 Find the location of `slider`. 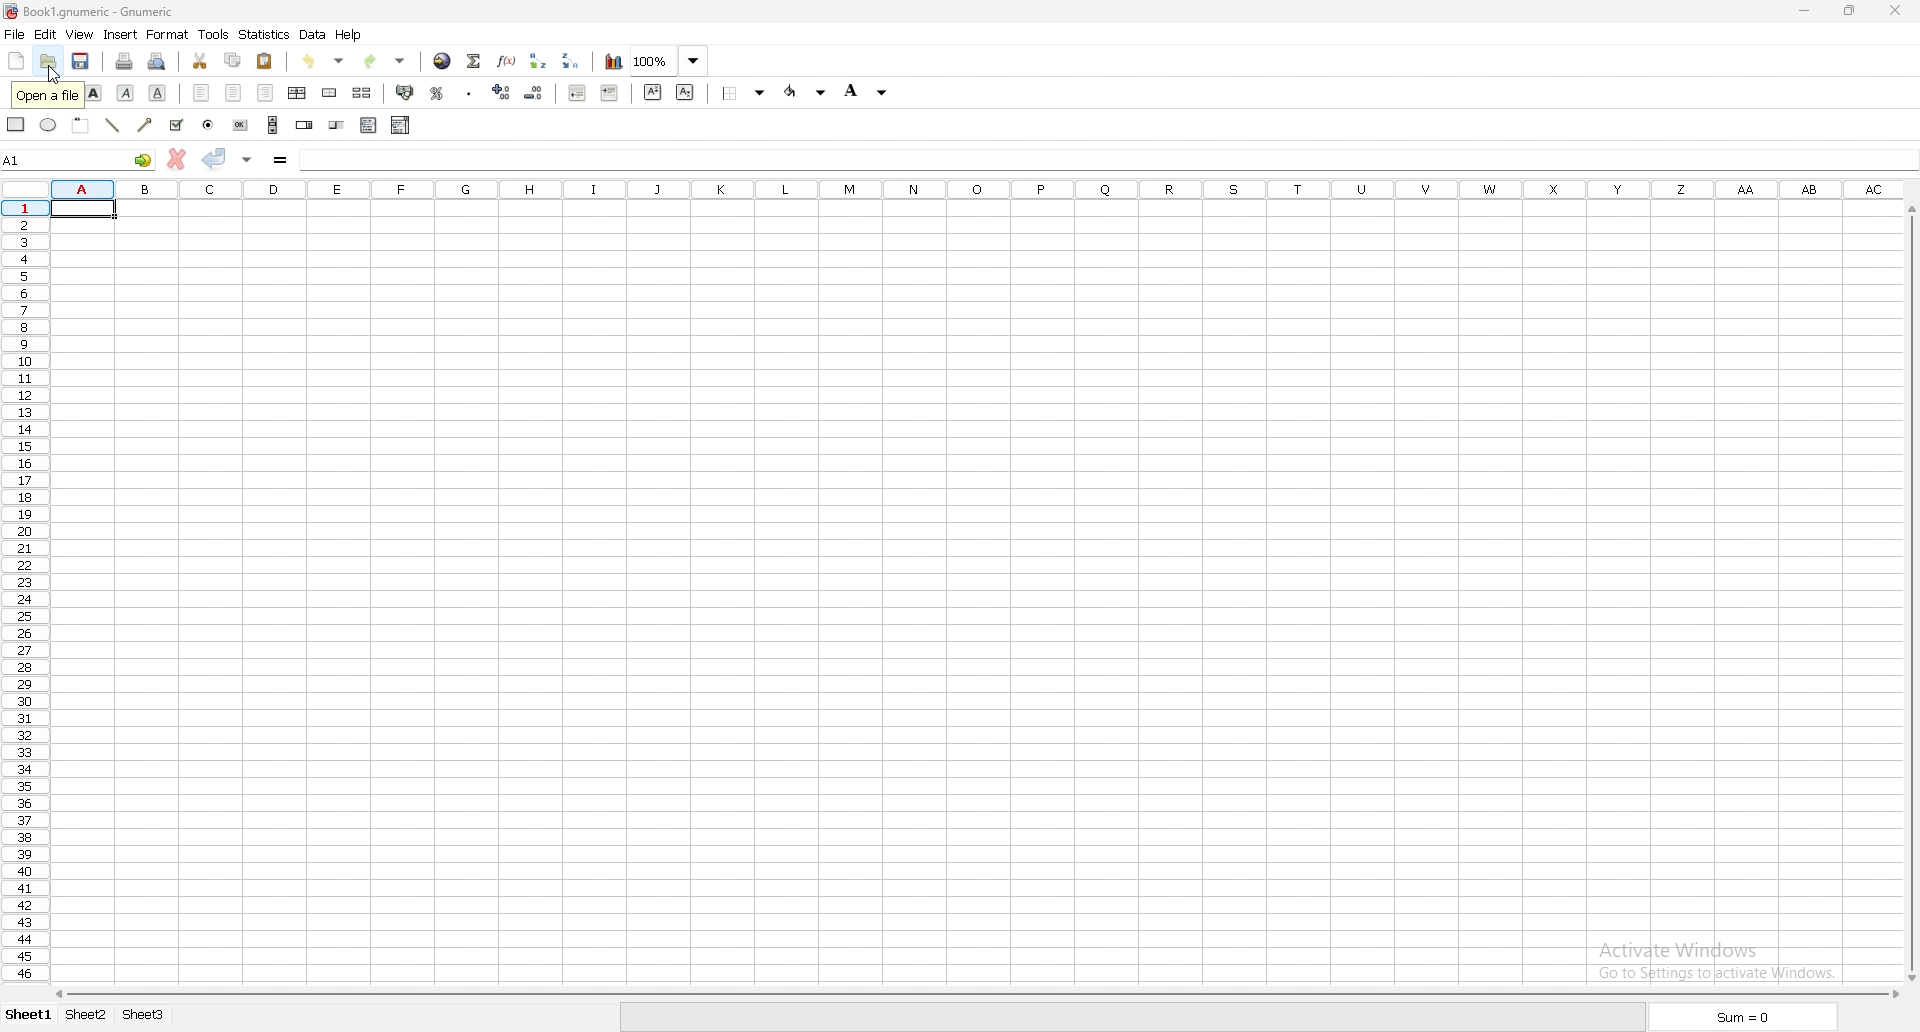

slider is located at coordinates (337, 125).